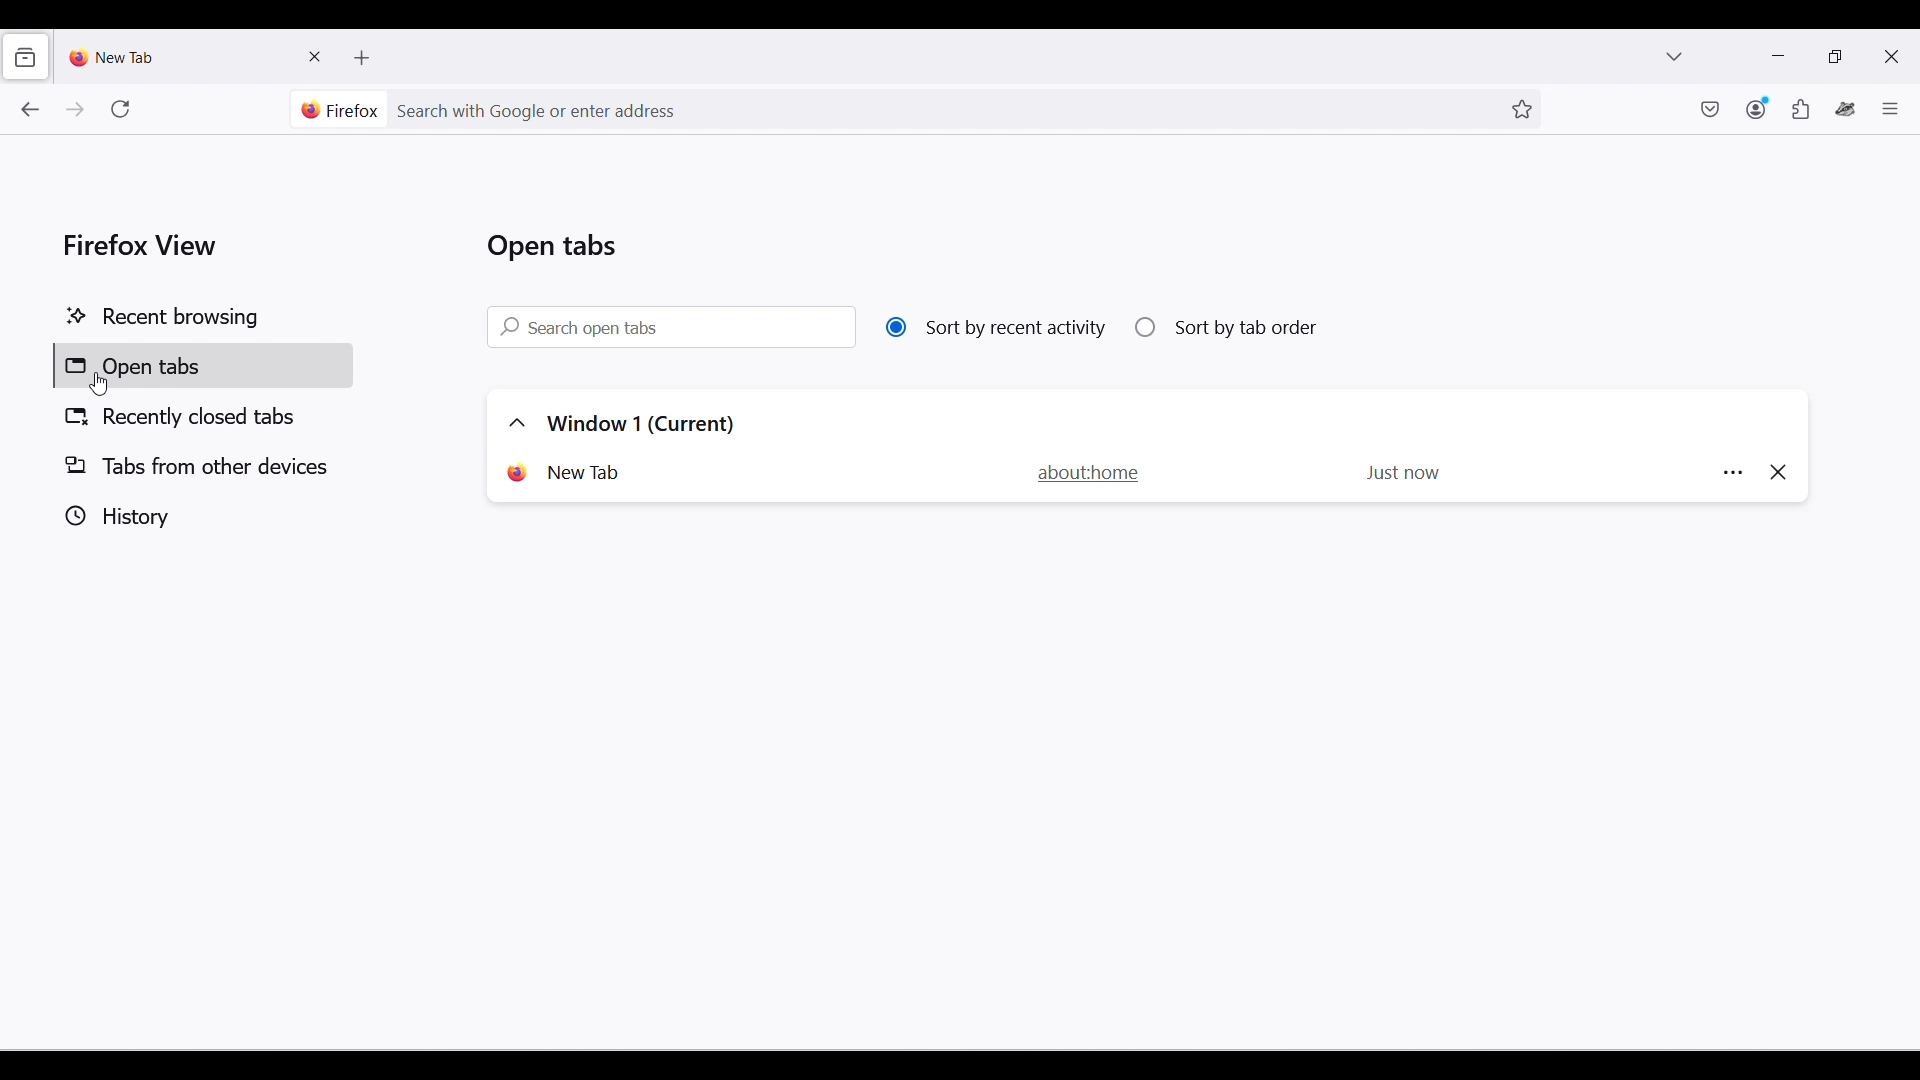 Image resolution: width=1920 pixels, height=1080 pixels. What do you see at coordinates (552, 246) in the screenshot?
I see `Page title - Open tabs` at bounding box center [552, 246].